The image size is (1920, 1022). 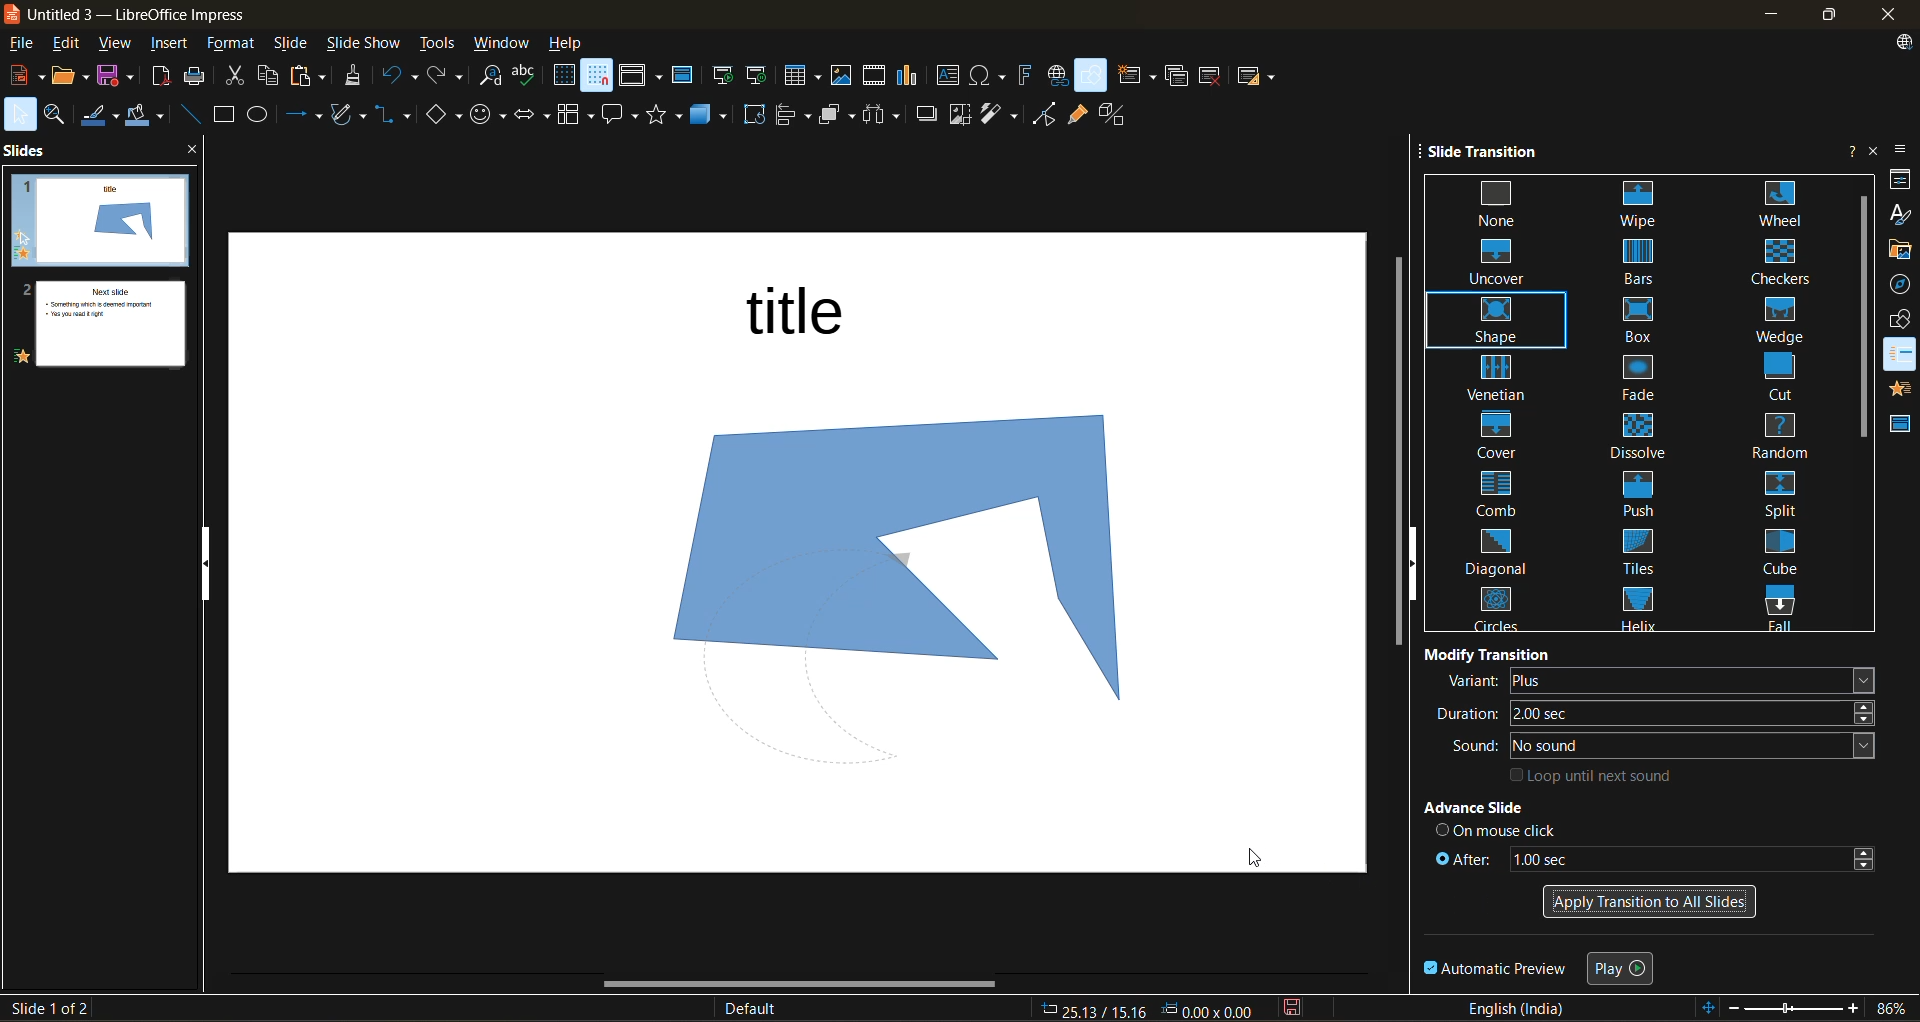 What do you see at coordinates (1900, 250) in the screenshot?
I see `gallery` at bounding box center [1900, 250].